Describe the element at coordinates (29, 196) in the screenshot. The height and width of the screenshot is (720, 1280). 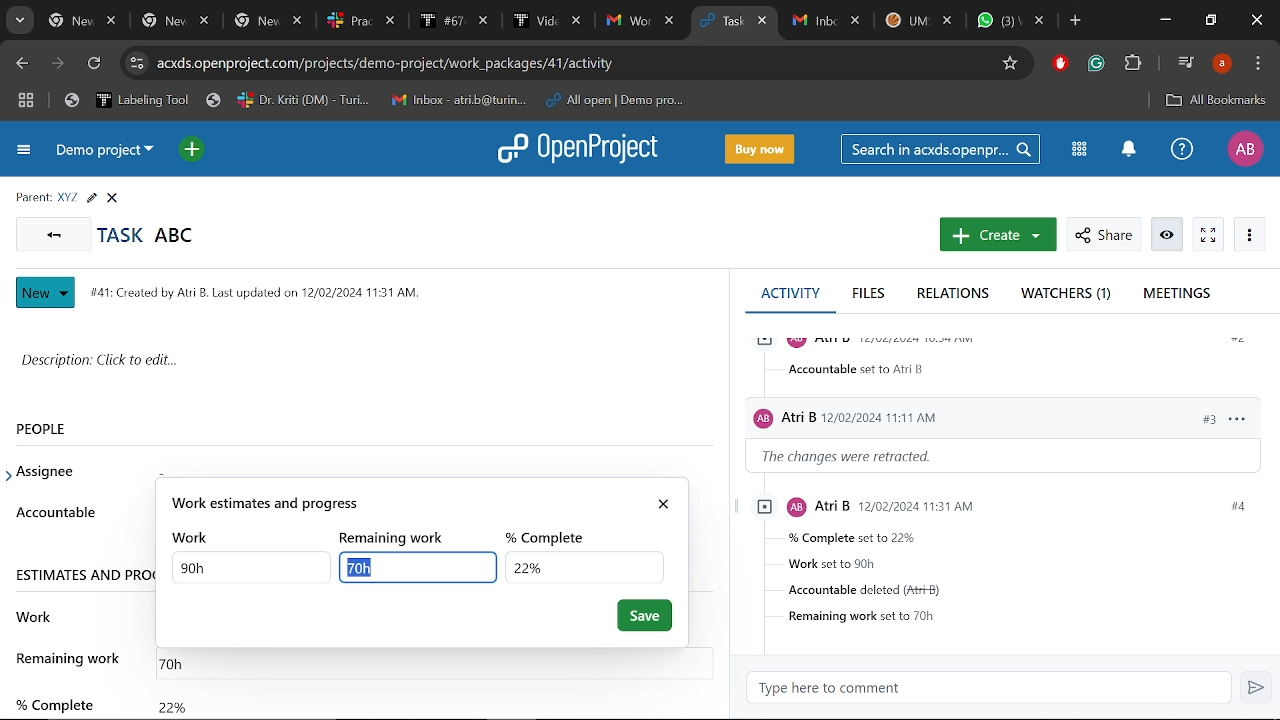
I see `parent` at that location.